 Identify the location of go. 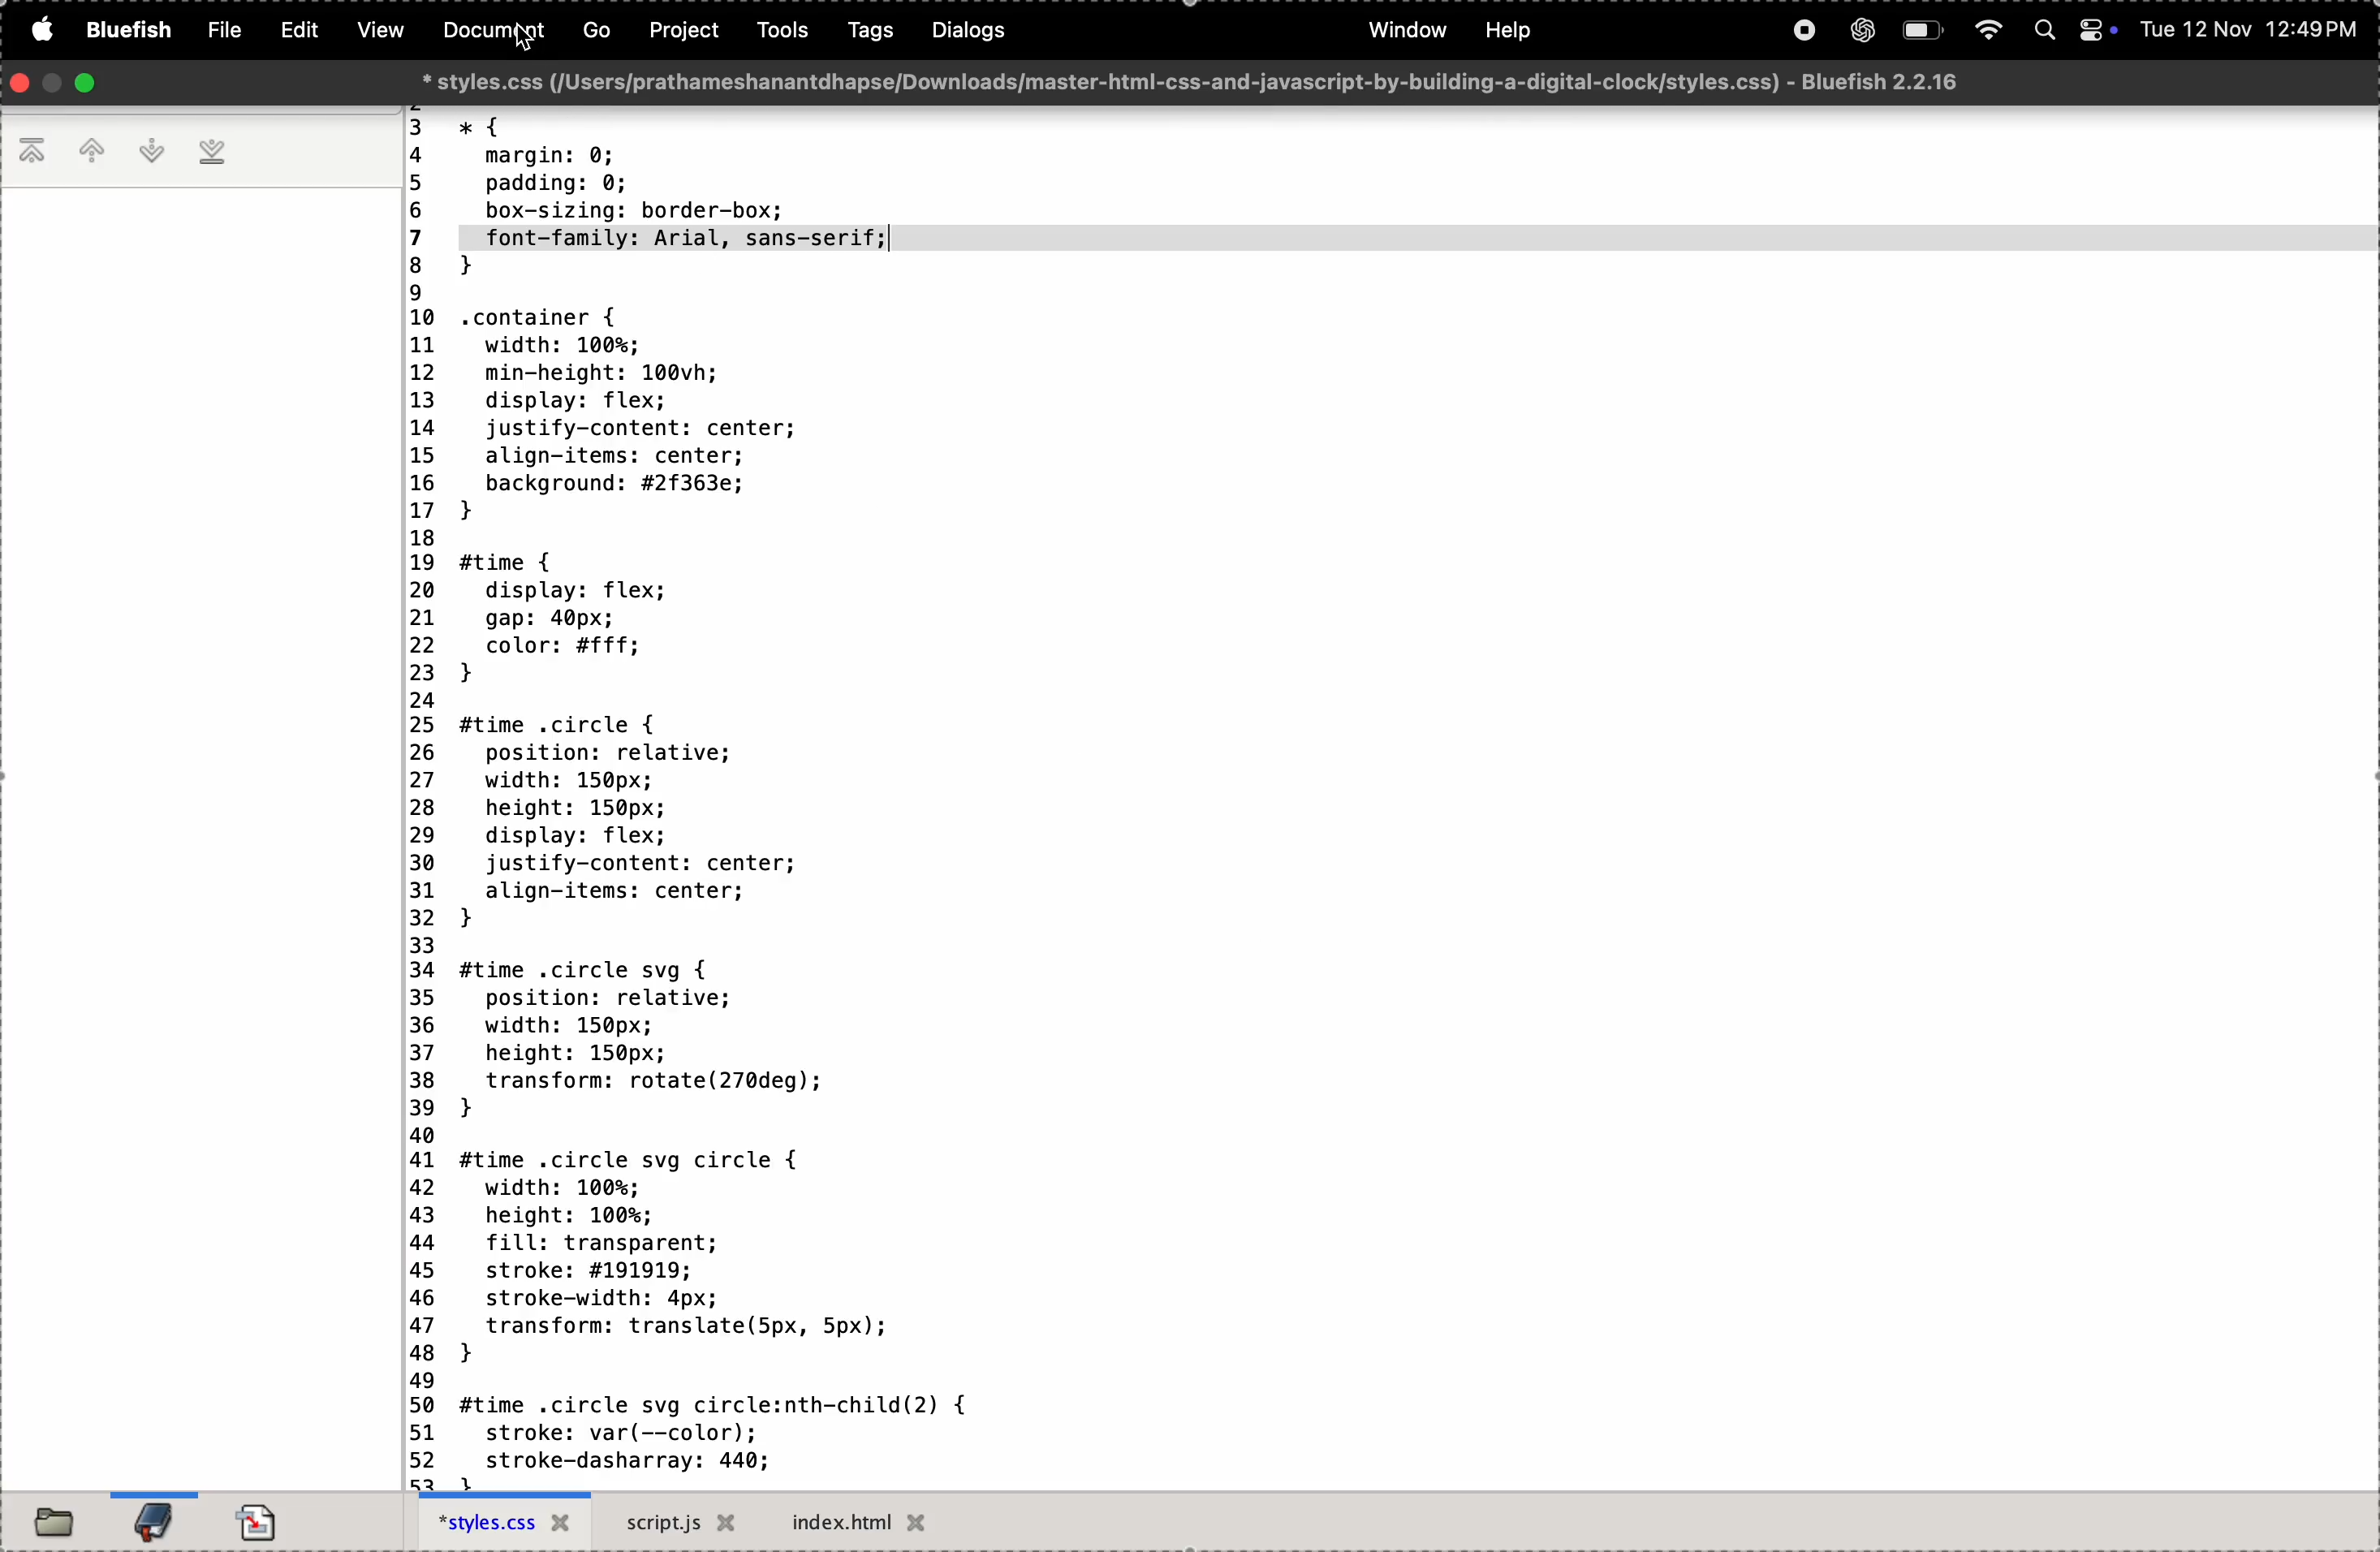
(590, 34).